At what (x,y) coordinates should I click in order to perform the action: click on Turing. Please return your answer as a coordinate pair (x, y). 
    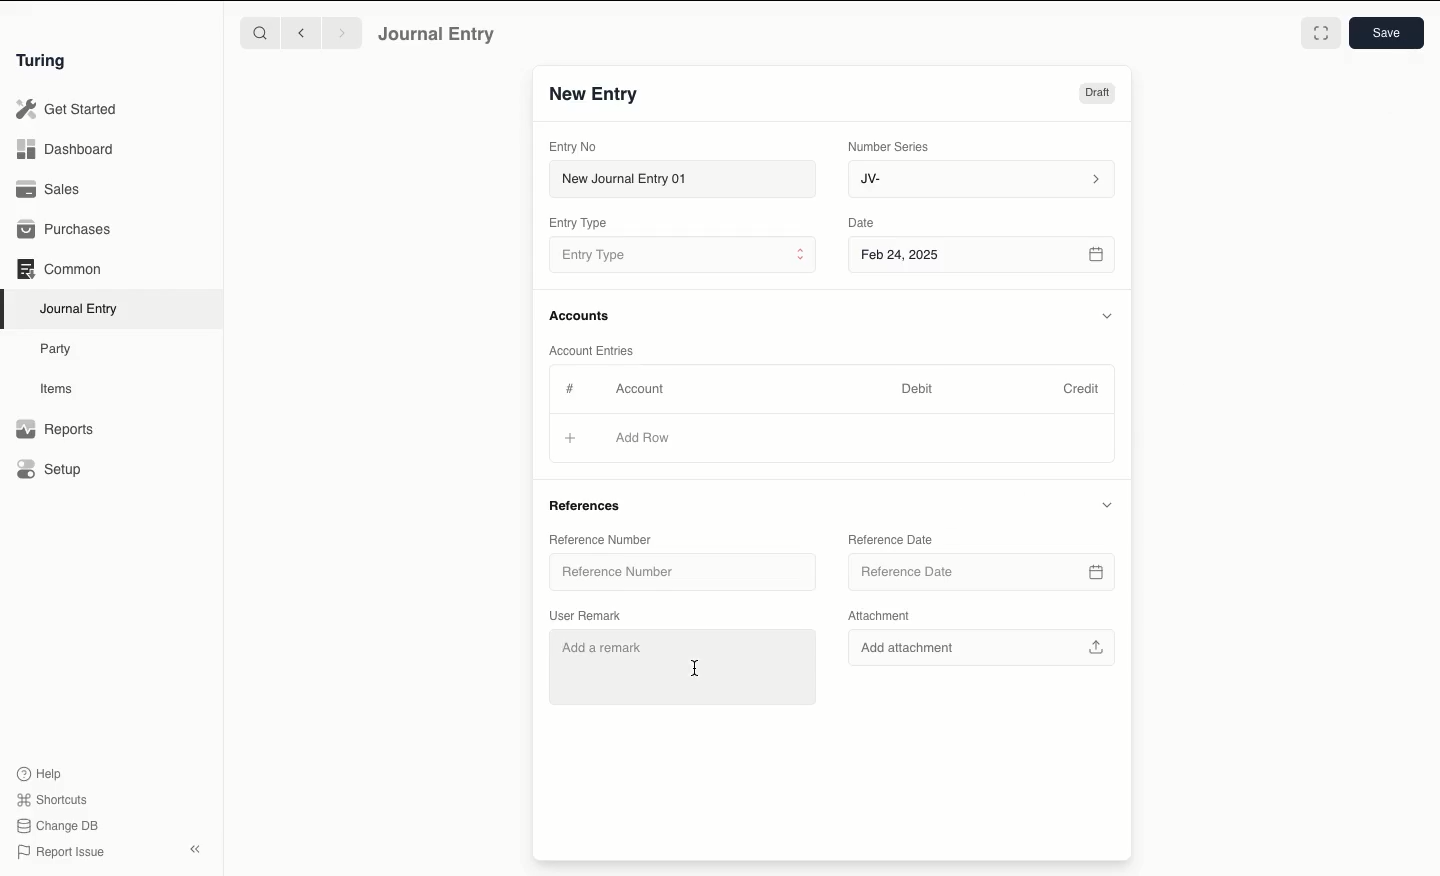
    Looking at the image, I should click on (45, 62).